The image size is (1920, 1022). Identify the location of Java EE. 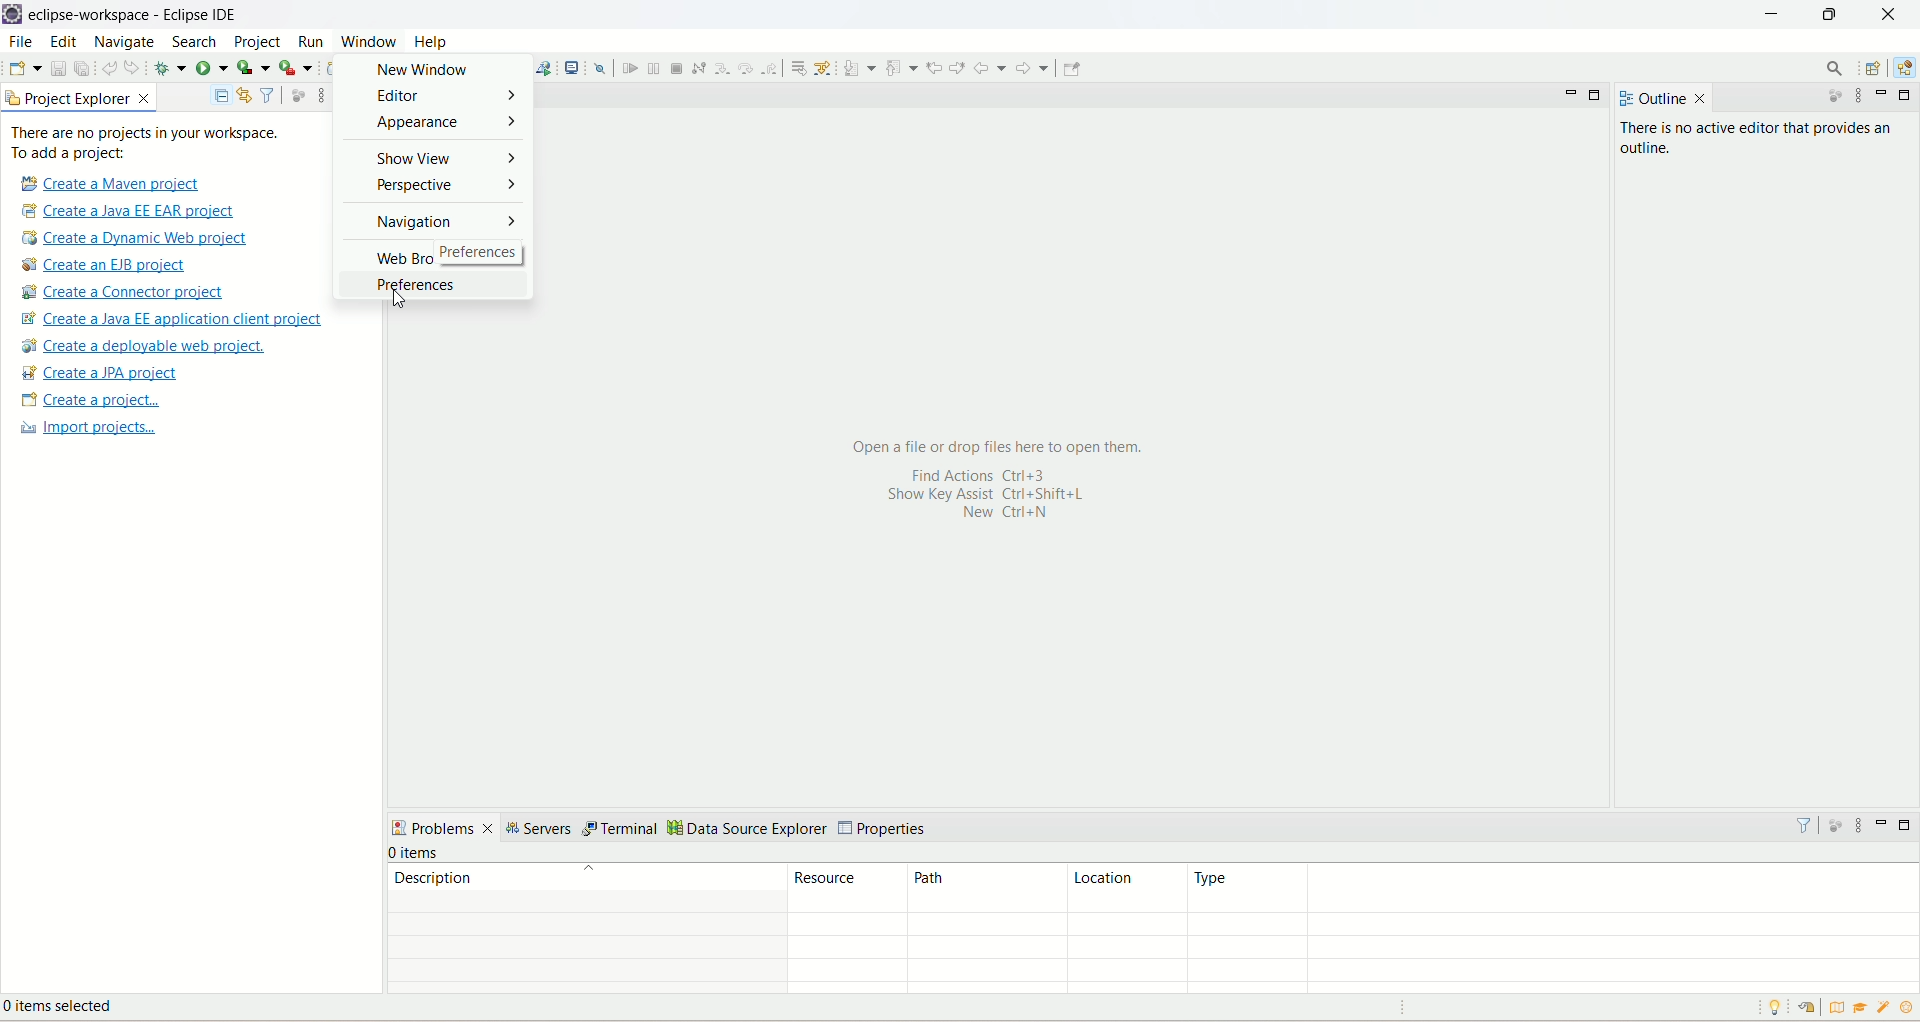
(1902, 71).